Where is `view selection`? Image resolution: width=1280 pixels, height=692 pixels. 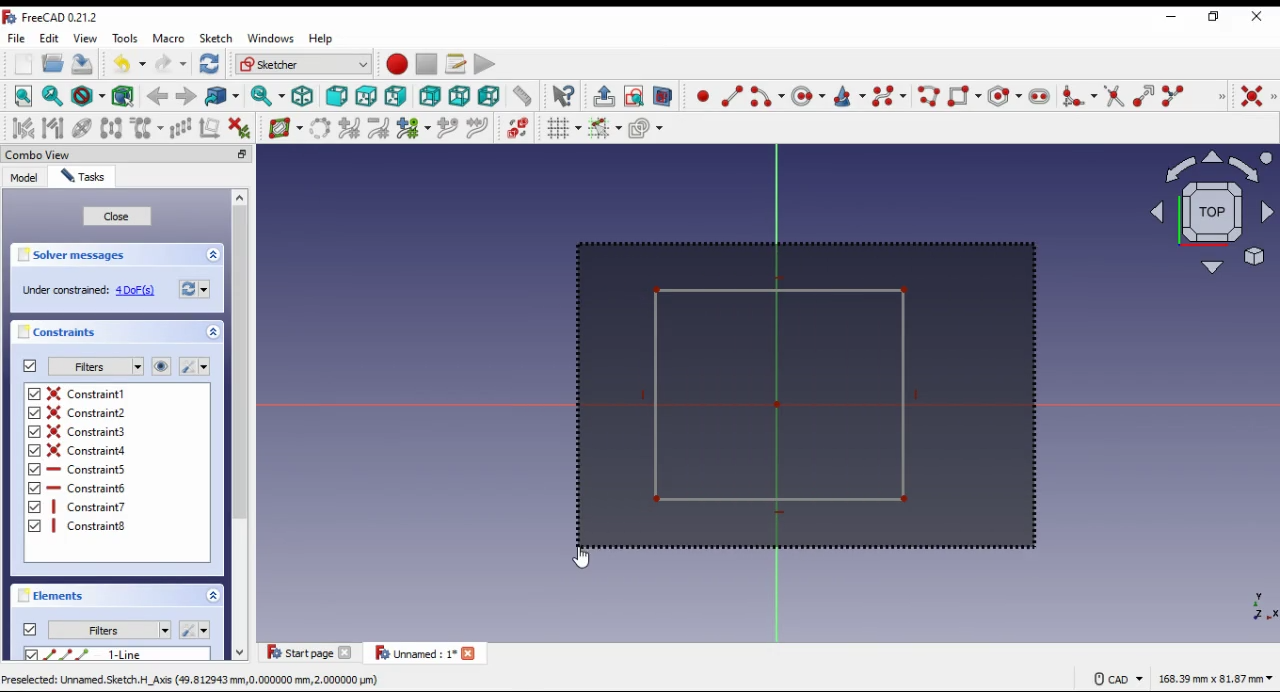
view selection is located at coordinates (662, 96).